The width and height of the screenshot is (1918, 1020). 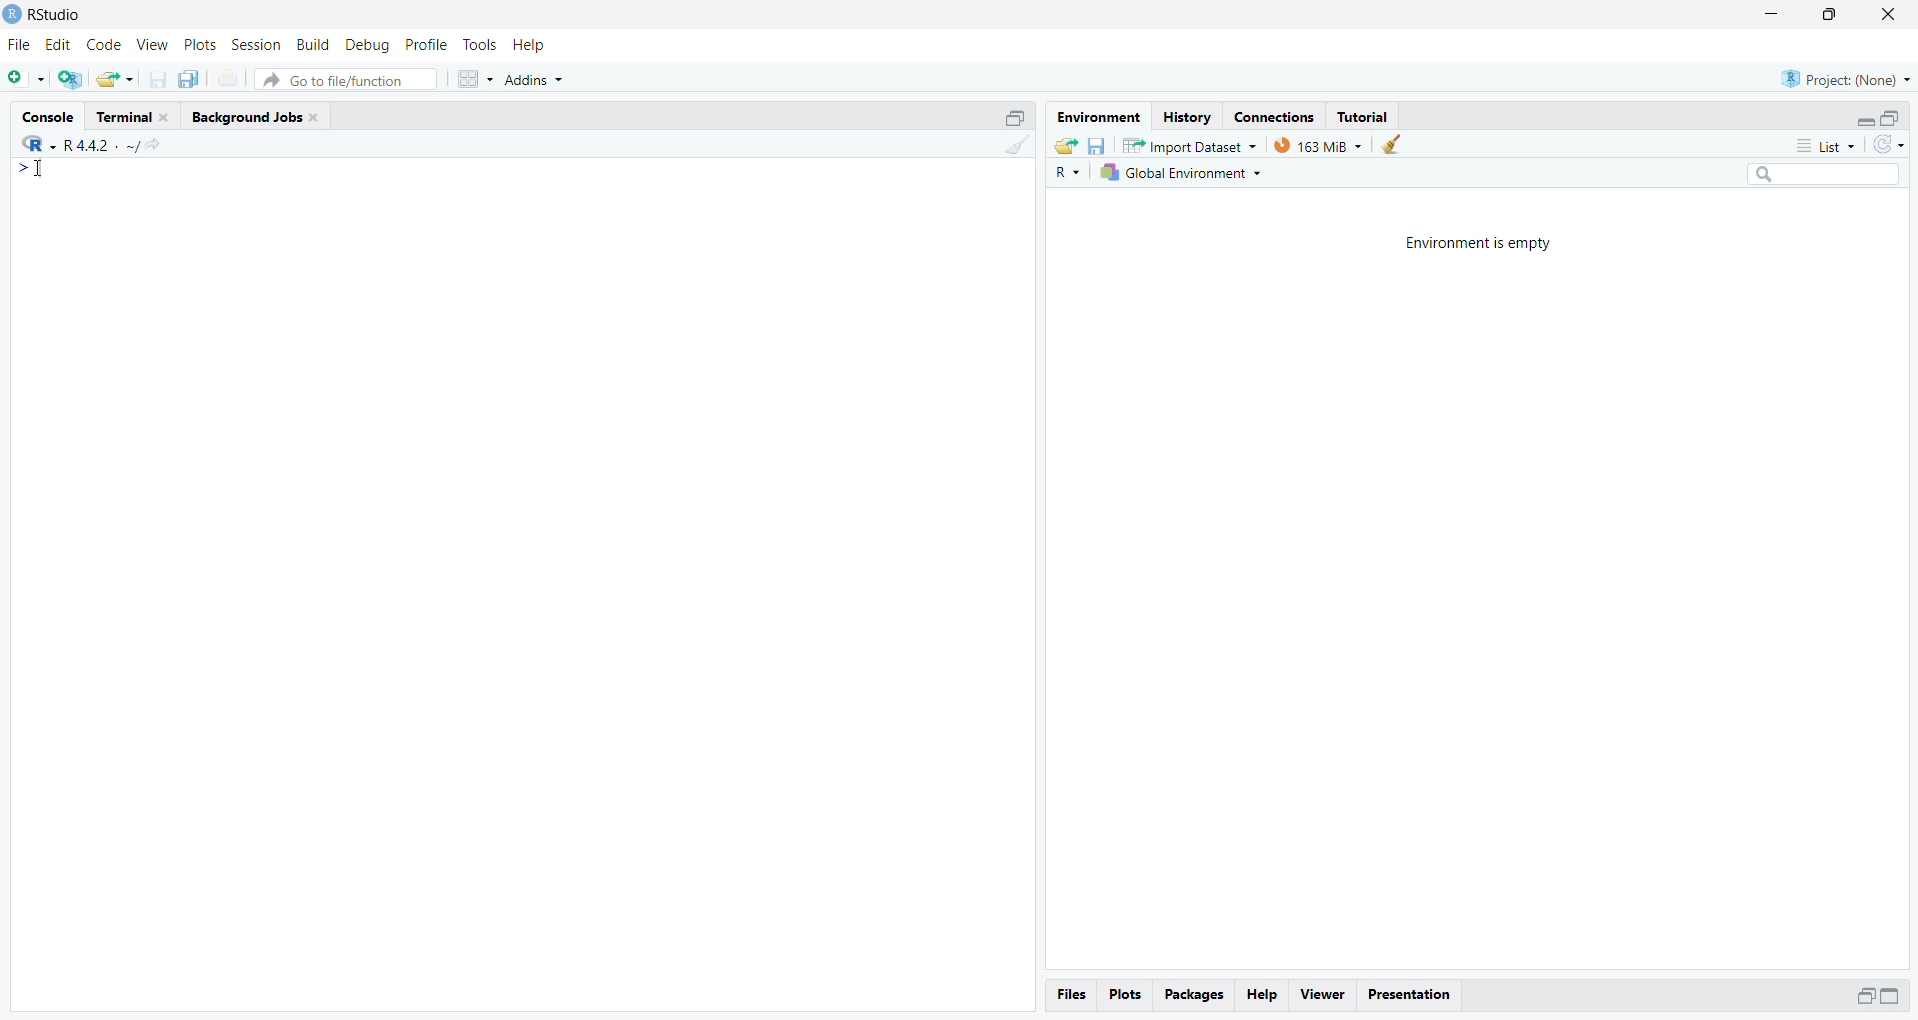 I want to click on plots, so click(x=1128, y=995).